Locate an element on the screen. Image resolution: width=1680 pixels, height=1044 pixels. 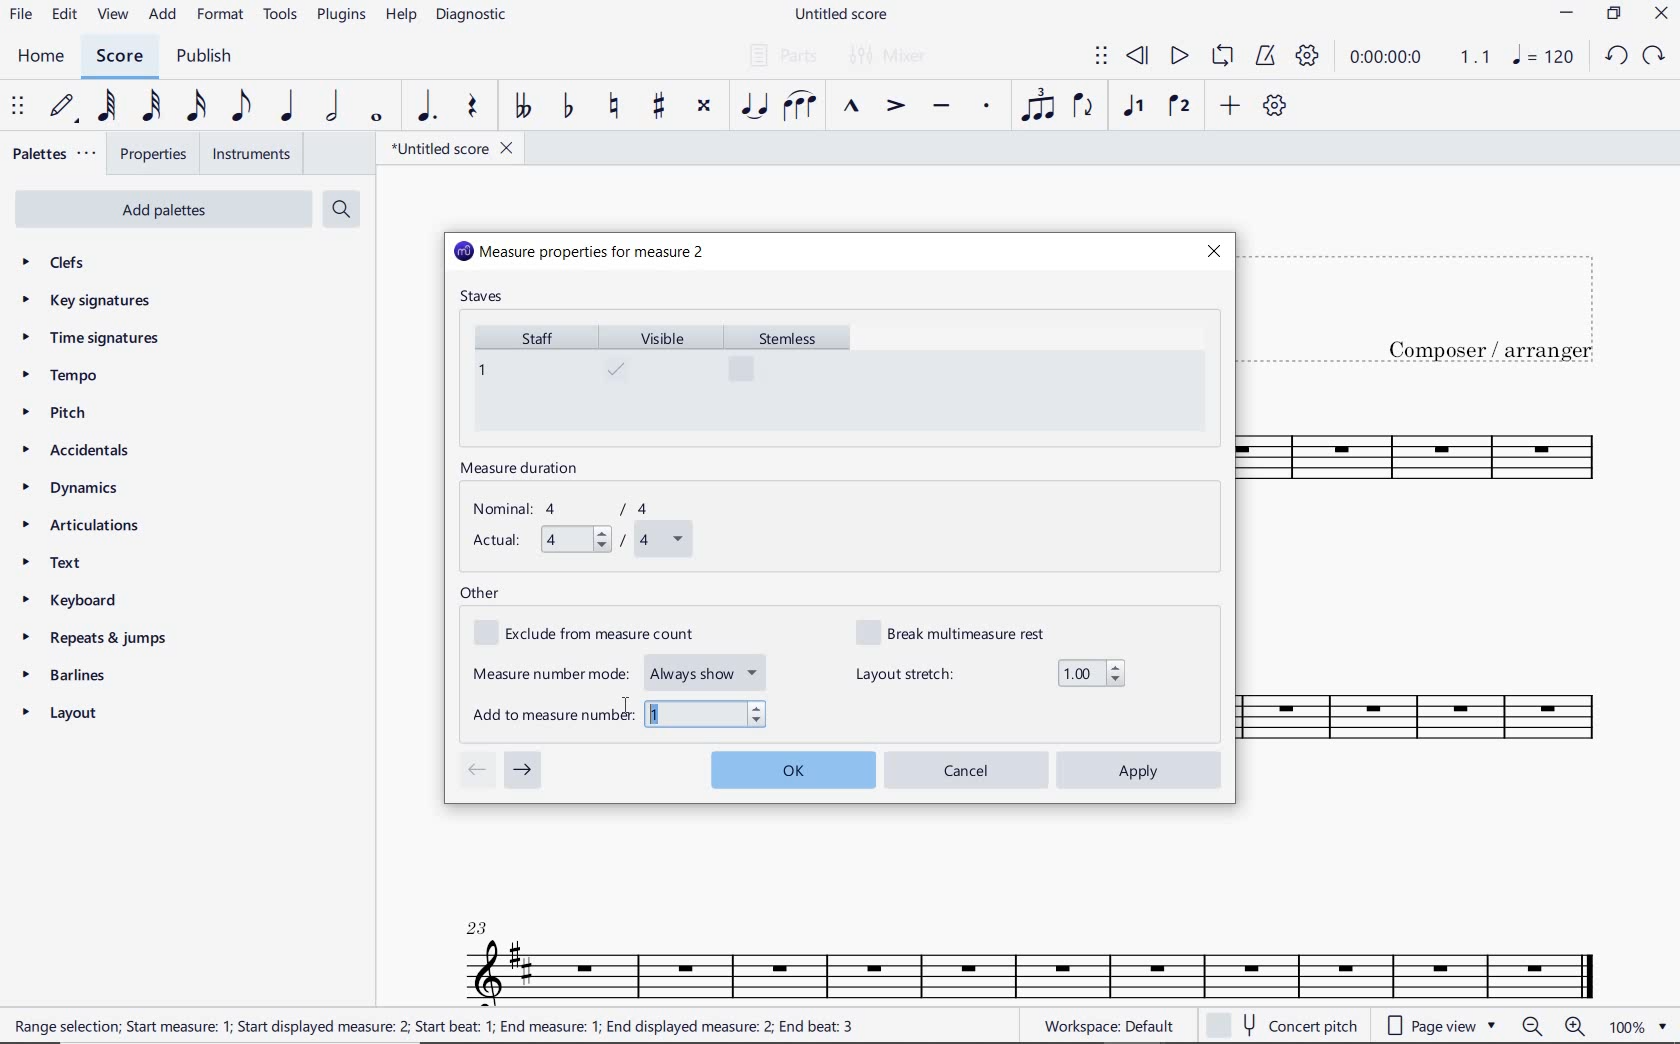
actual is located at coordinates (579, 541).